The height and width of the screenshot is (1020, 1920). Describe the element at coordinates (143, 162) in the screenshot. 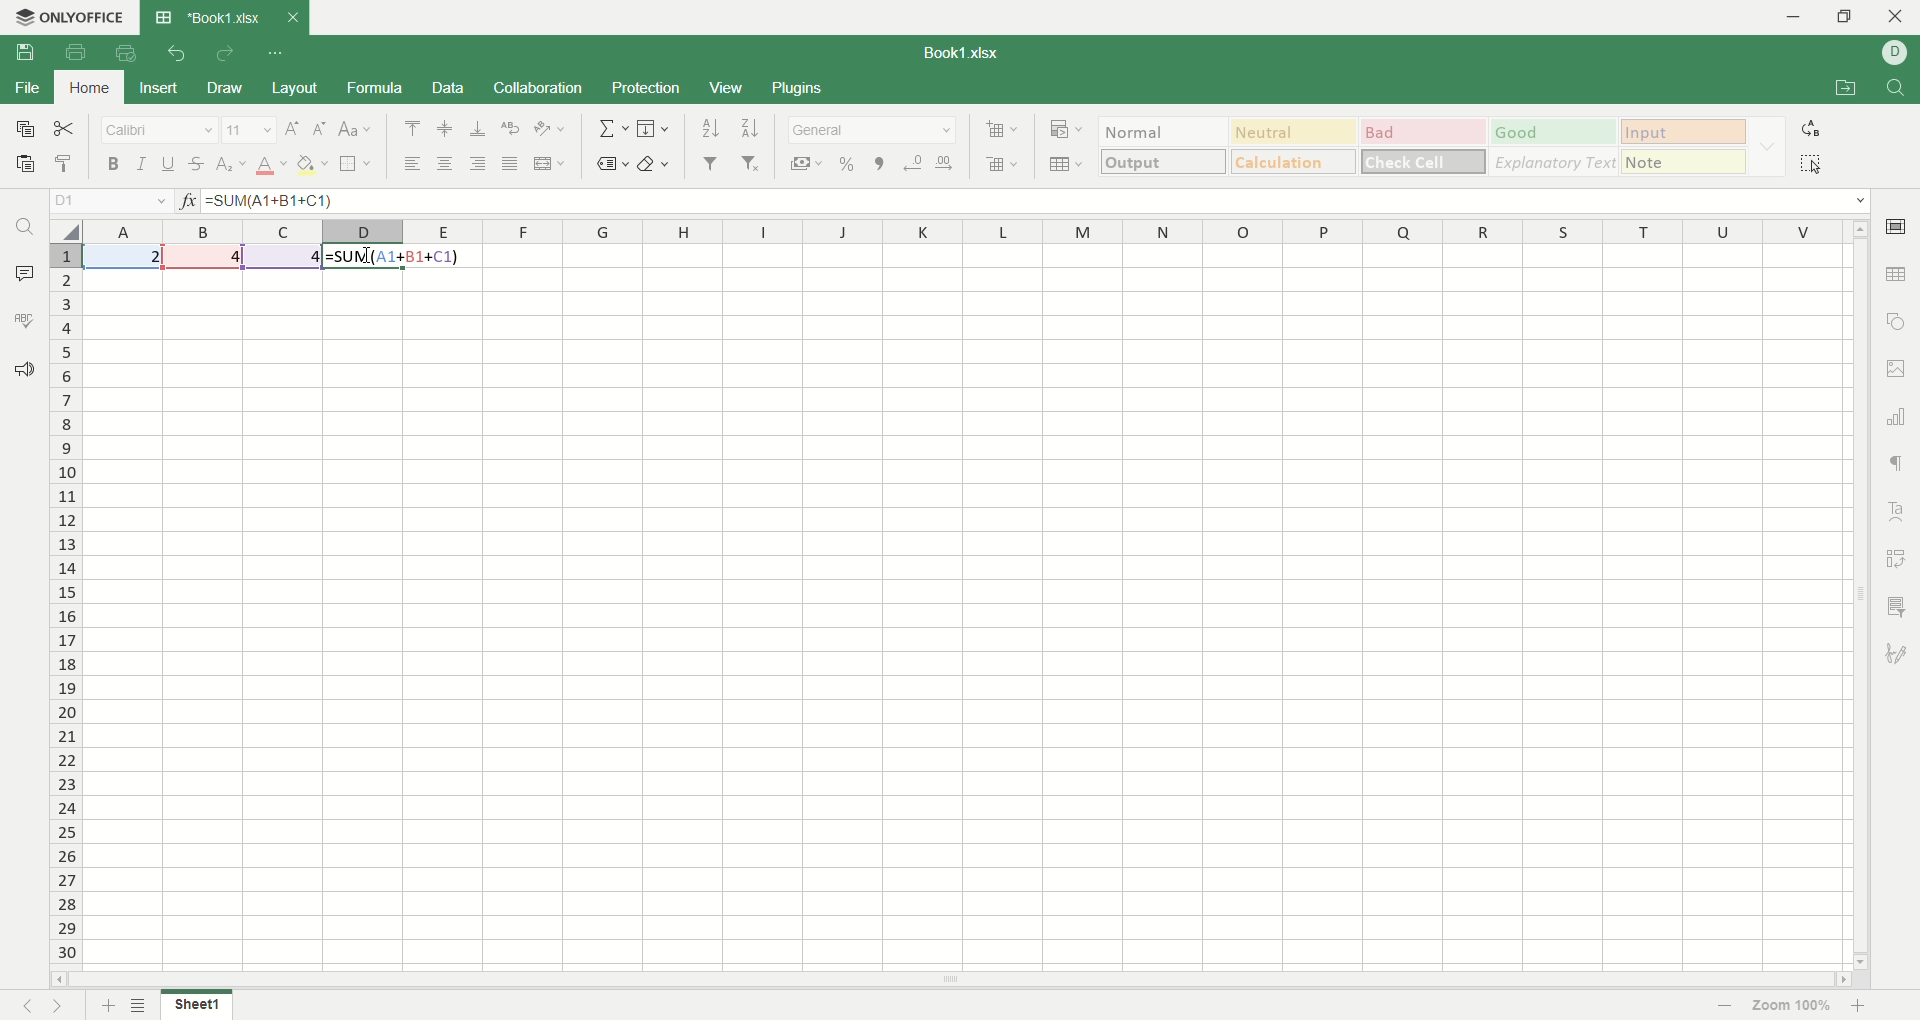

I see `italics` at that location.